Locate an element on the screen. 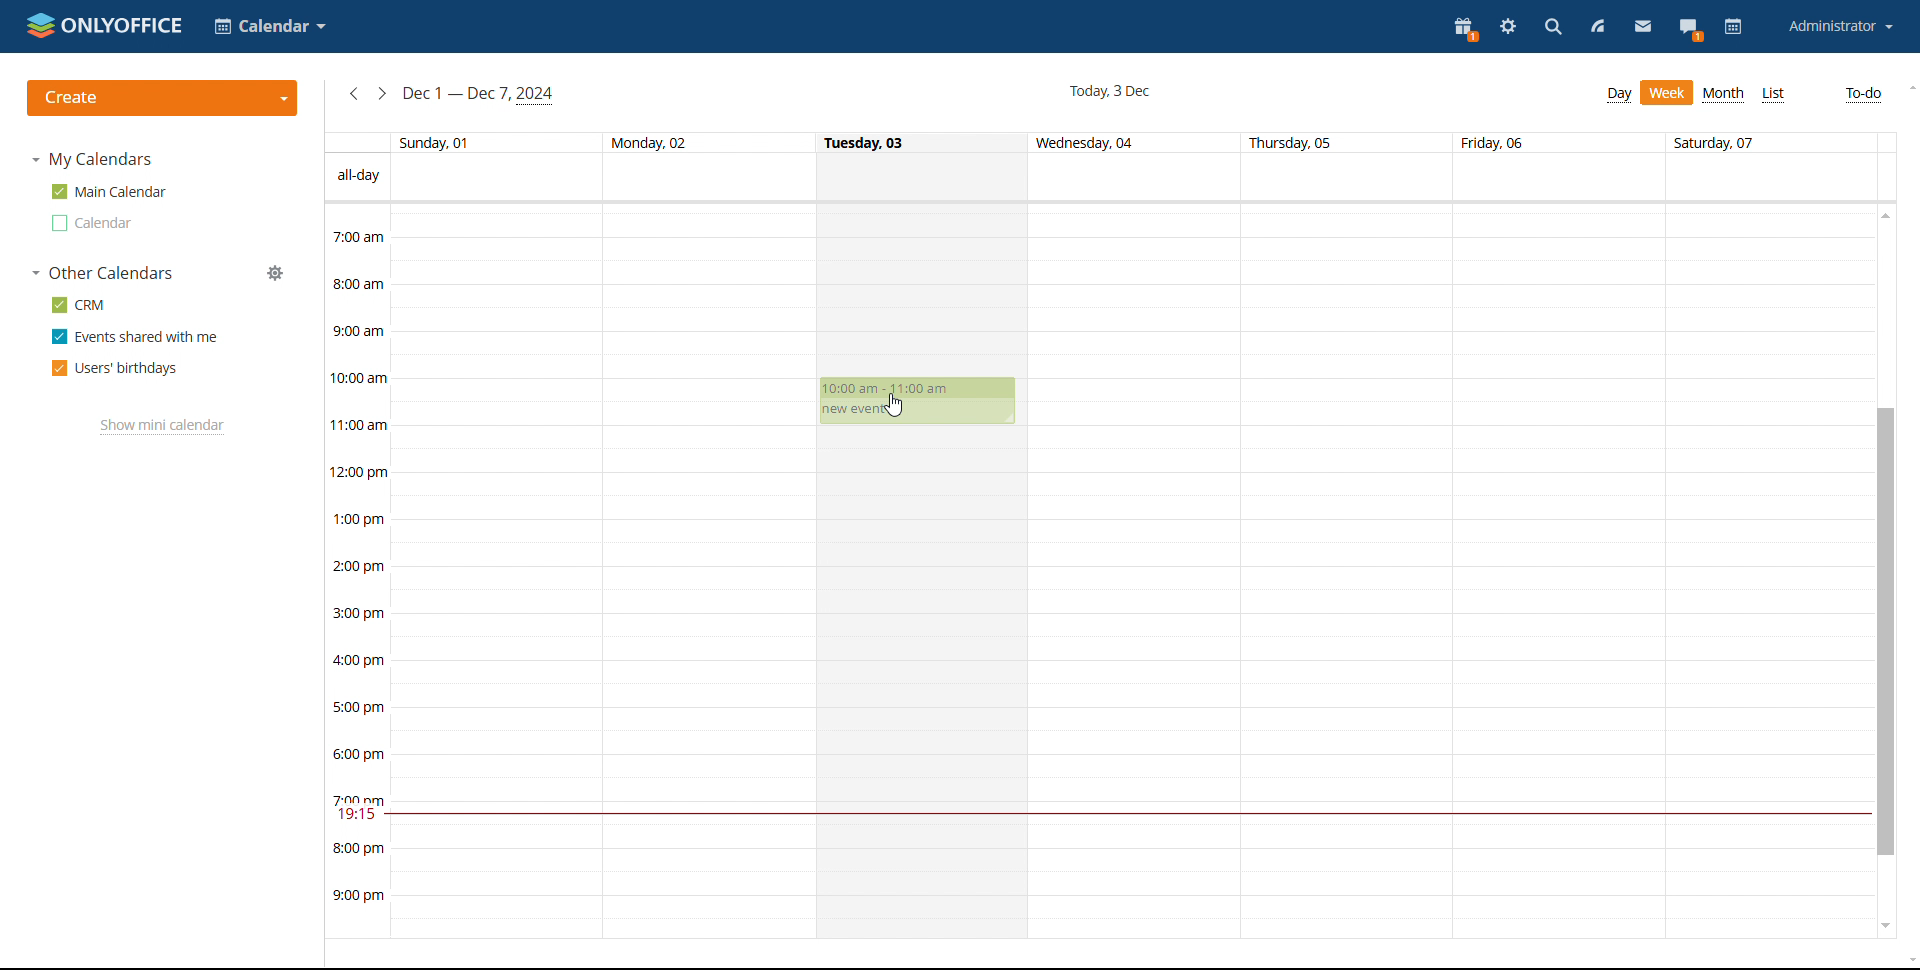 The image size is (1920, 970). 10:00 am - 11:00 am is located at coordinates (899, 389).